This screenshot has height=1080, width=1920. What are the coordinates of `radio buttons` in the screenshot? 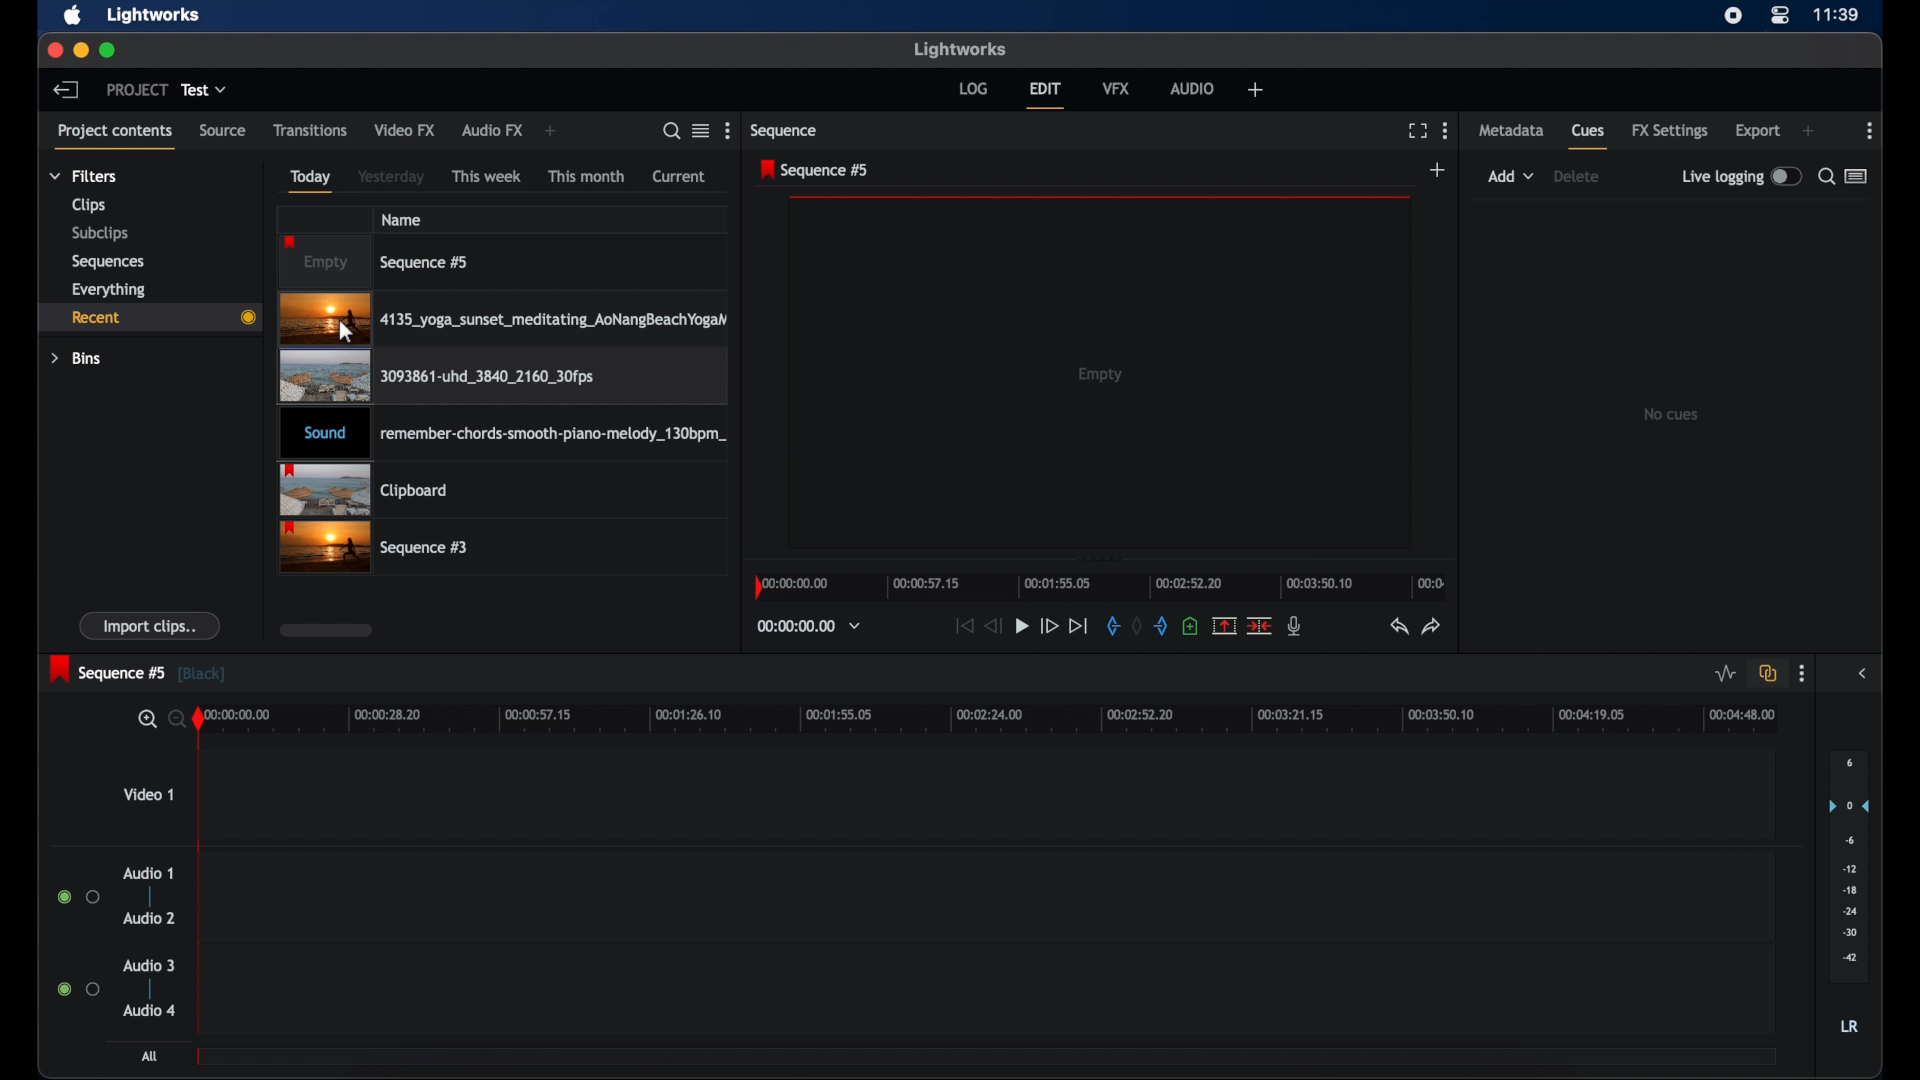 It's located at (78, 897).